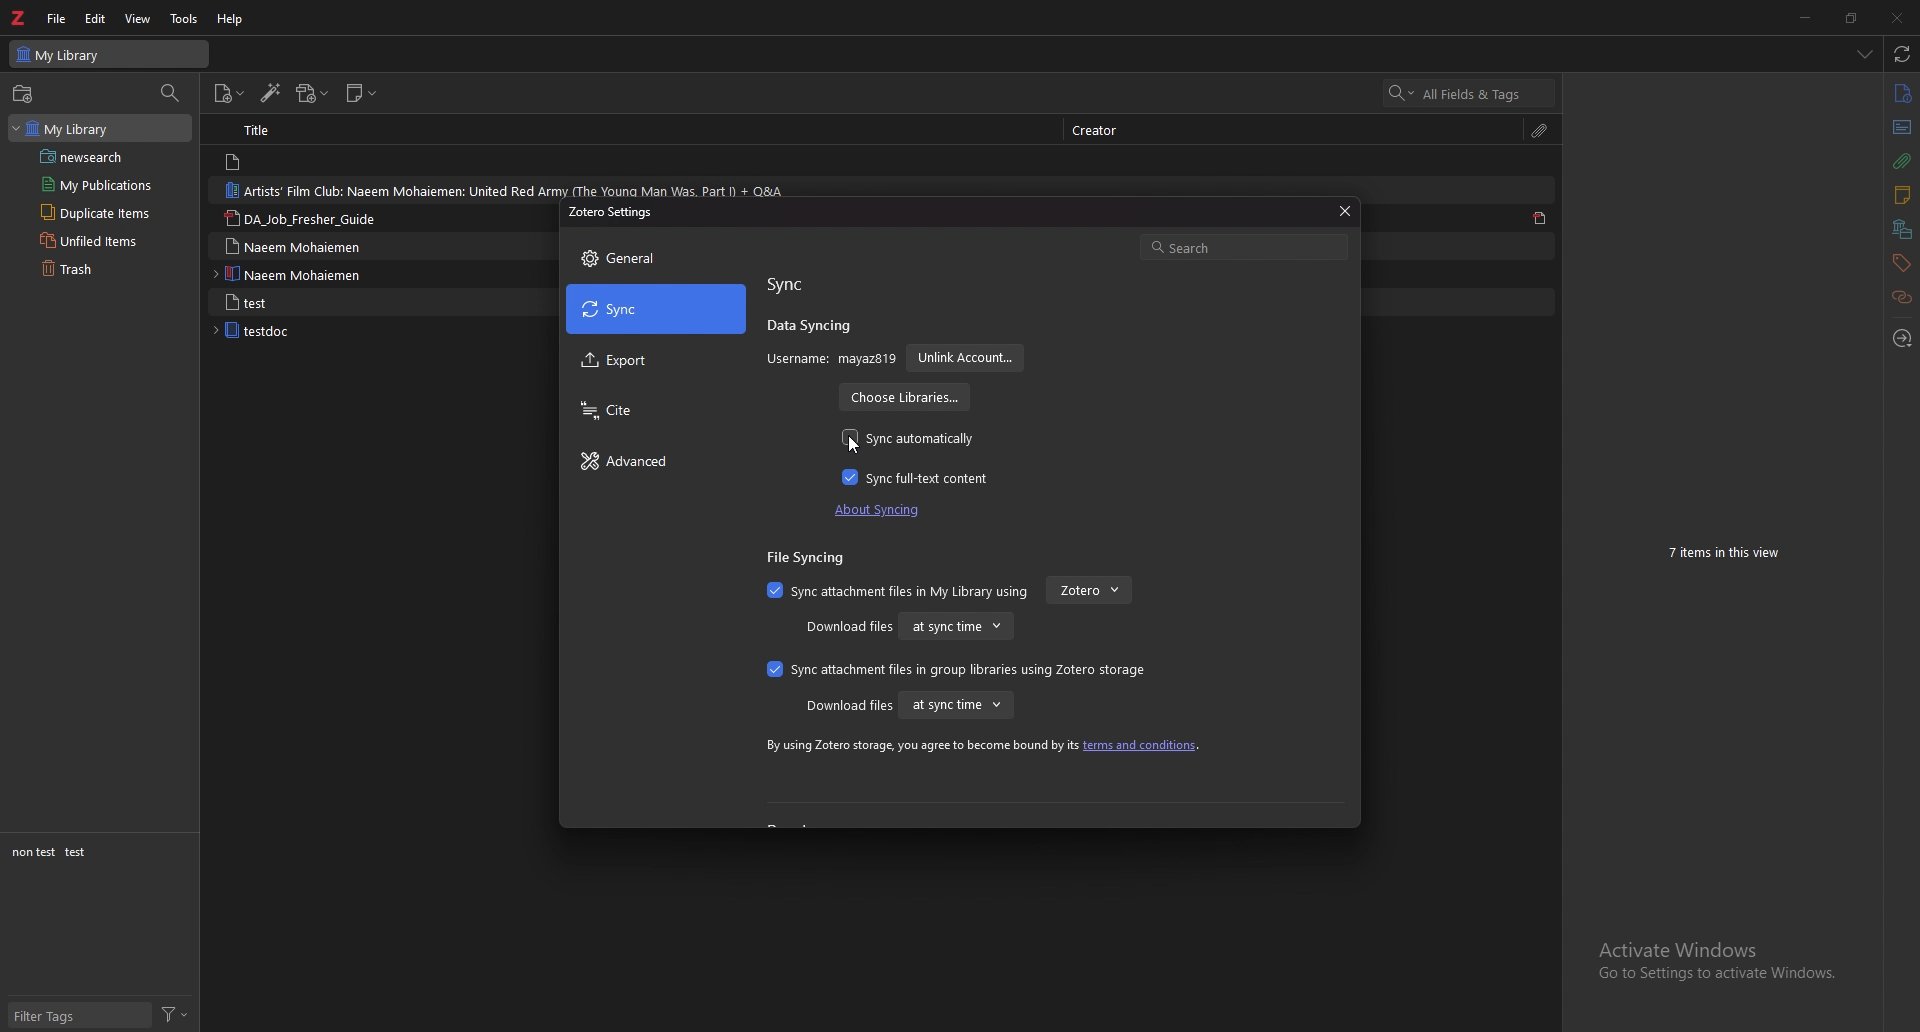 This screenshot has height=1032, width=1920. I want to click on file, so click(57, 19).